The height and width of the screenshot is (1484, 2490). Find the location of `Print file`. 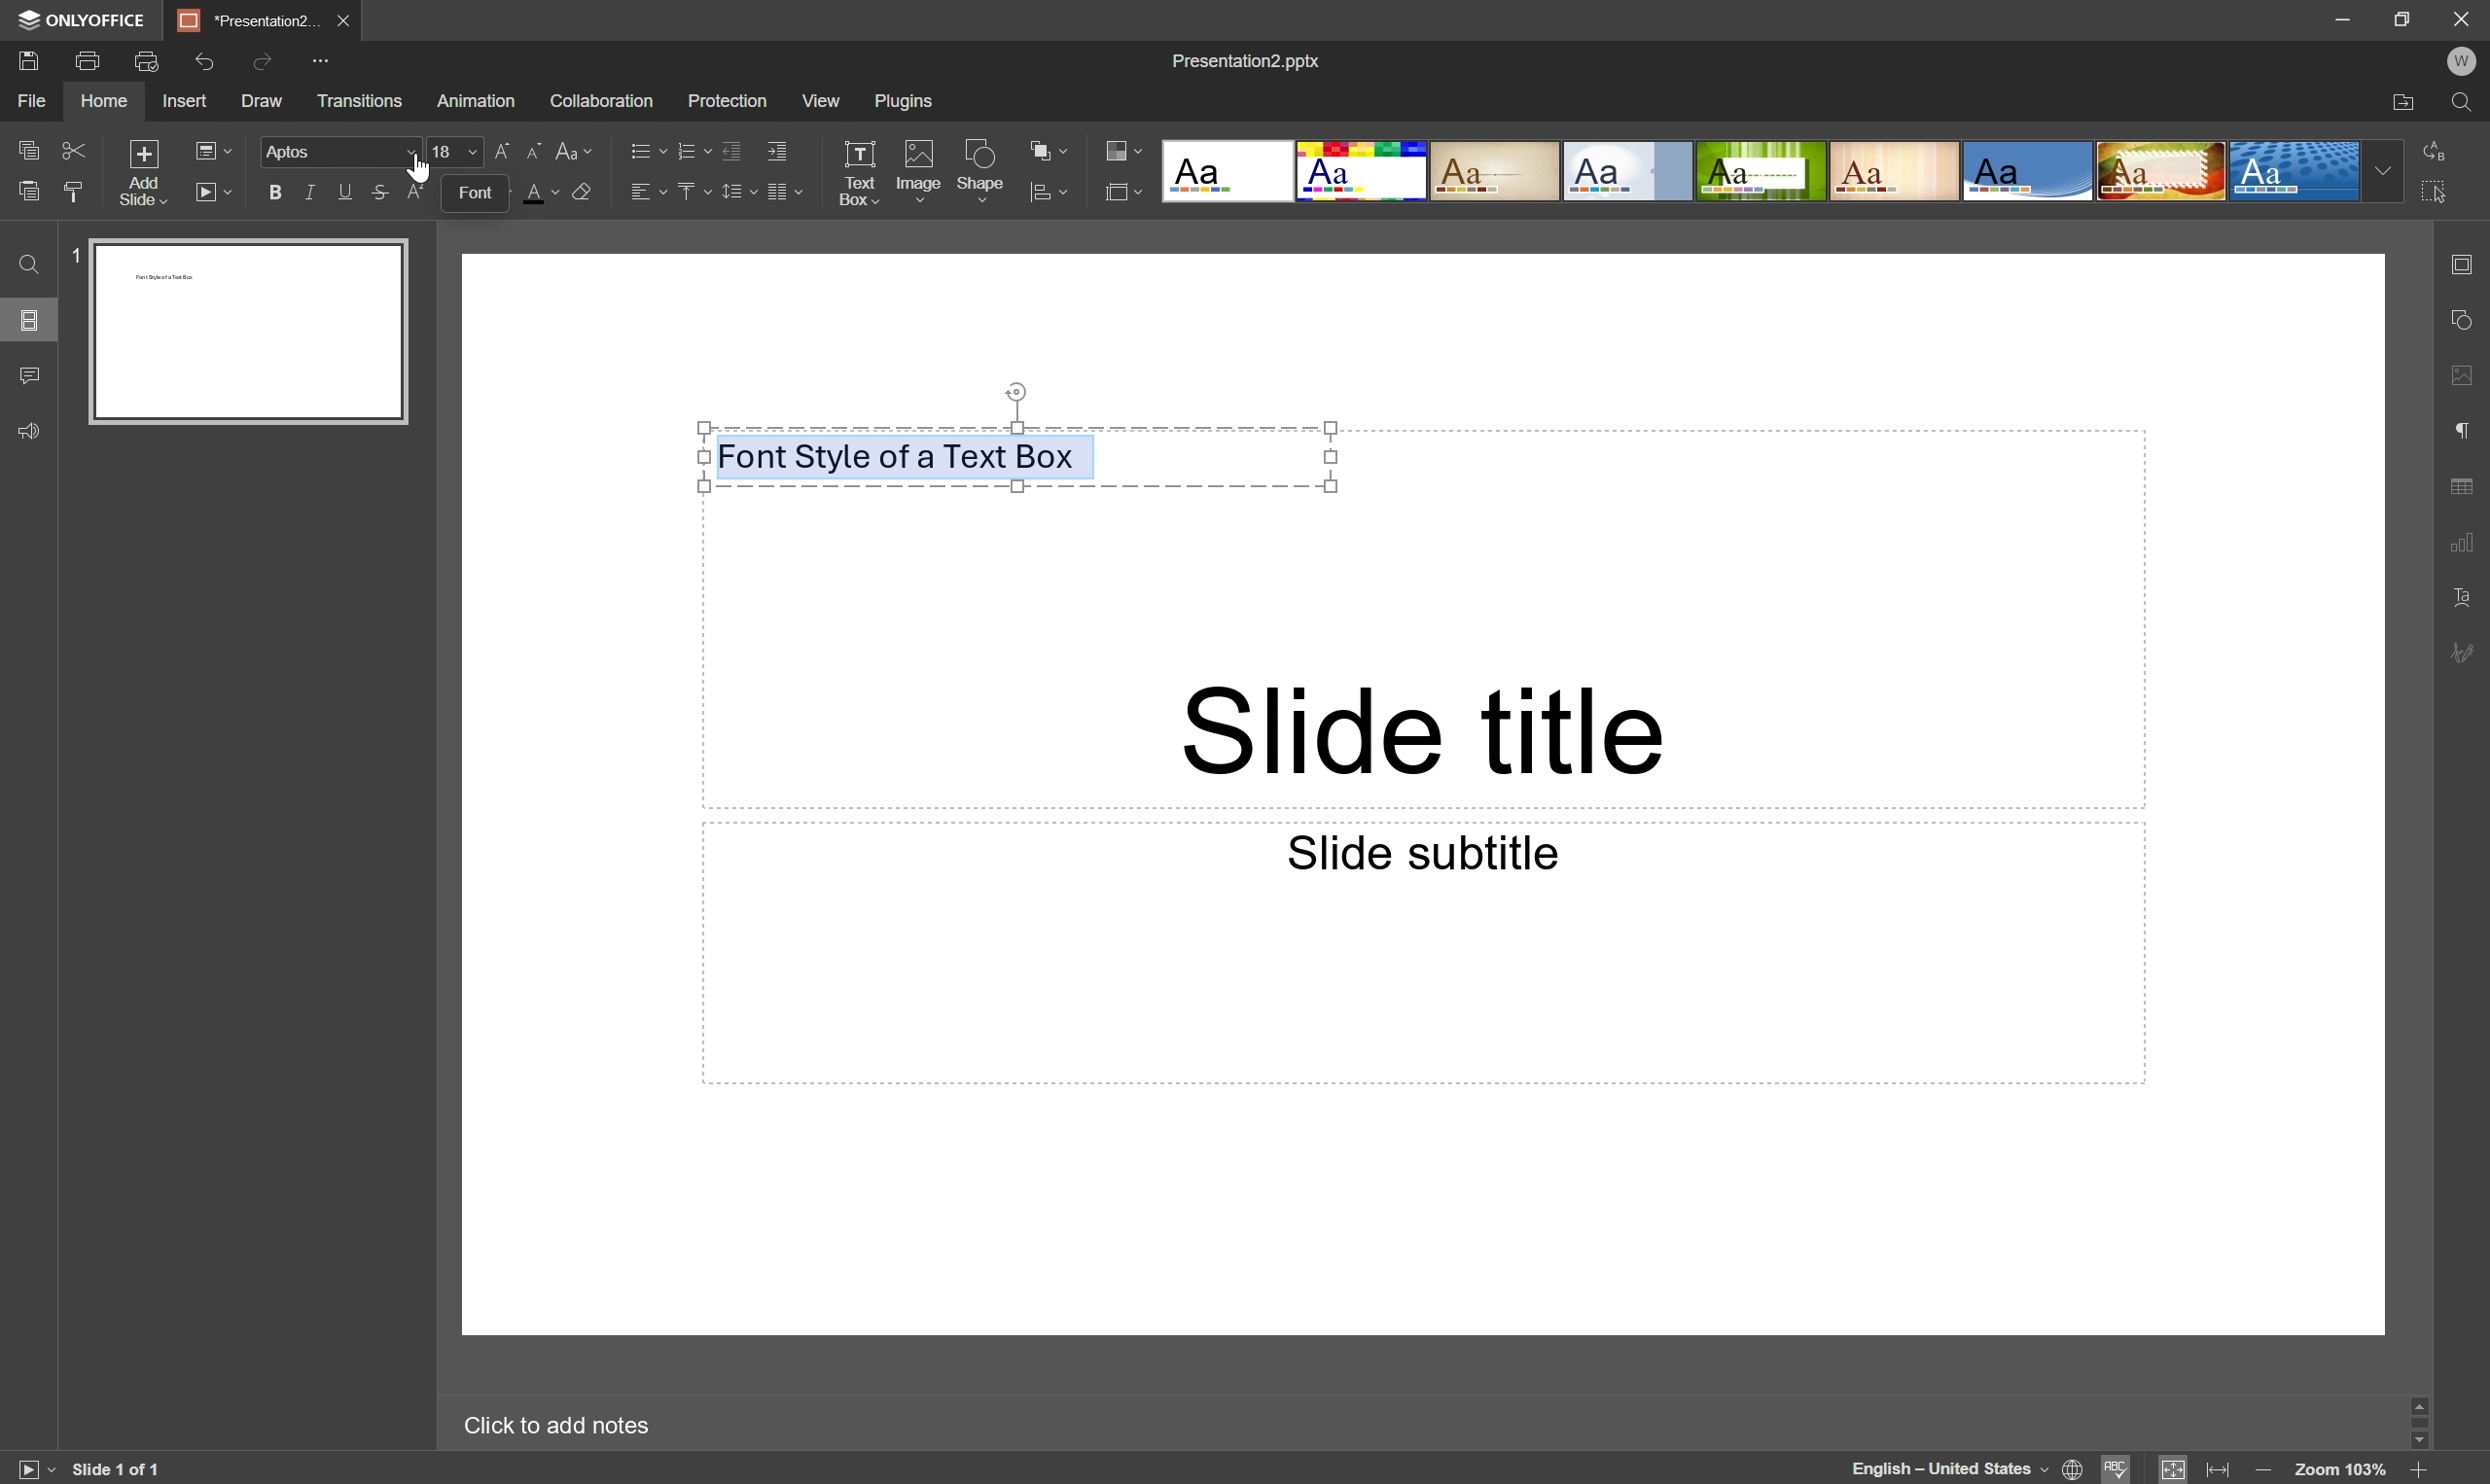

Print file is located at coordinates (87, 58).